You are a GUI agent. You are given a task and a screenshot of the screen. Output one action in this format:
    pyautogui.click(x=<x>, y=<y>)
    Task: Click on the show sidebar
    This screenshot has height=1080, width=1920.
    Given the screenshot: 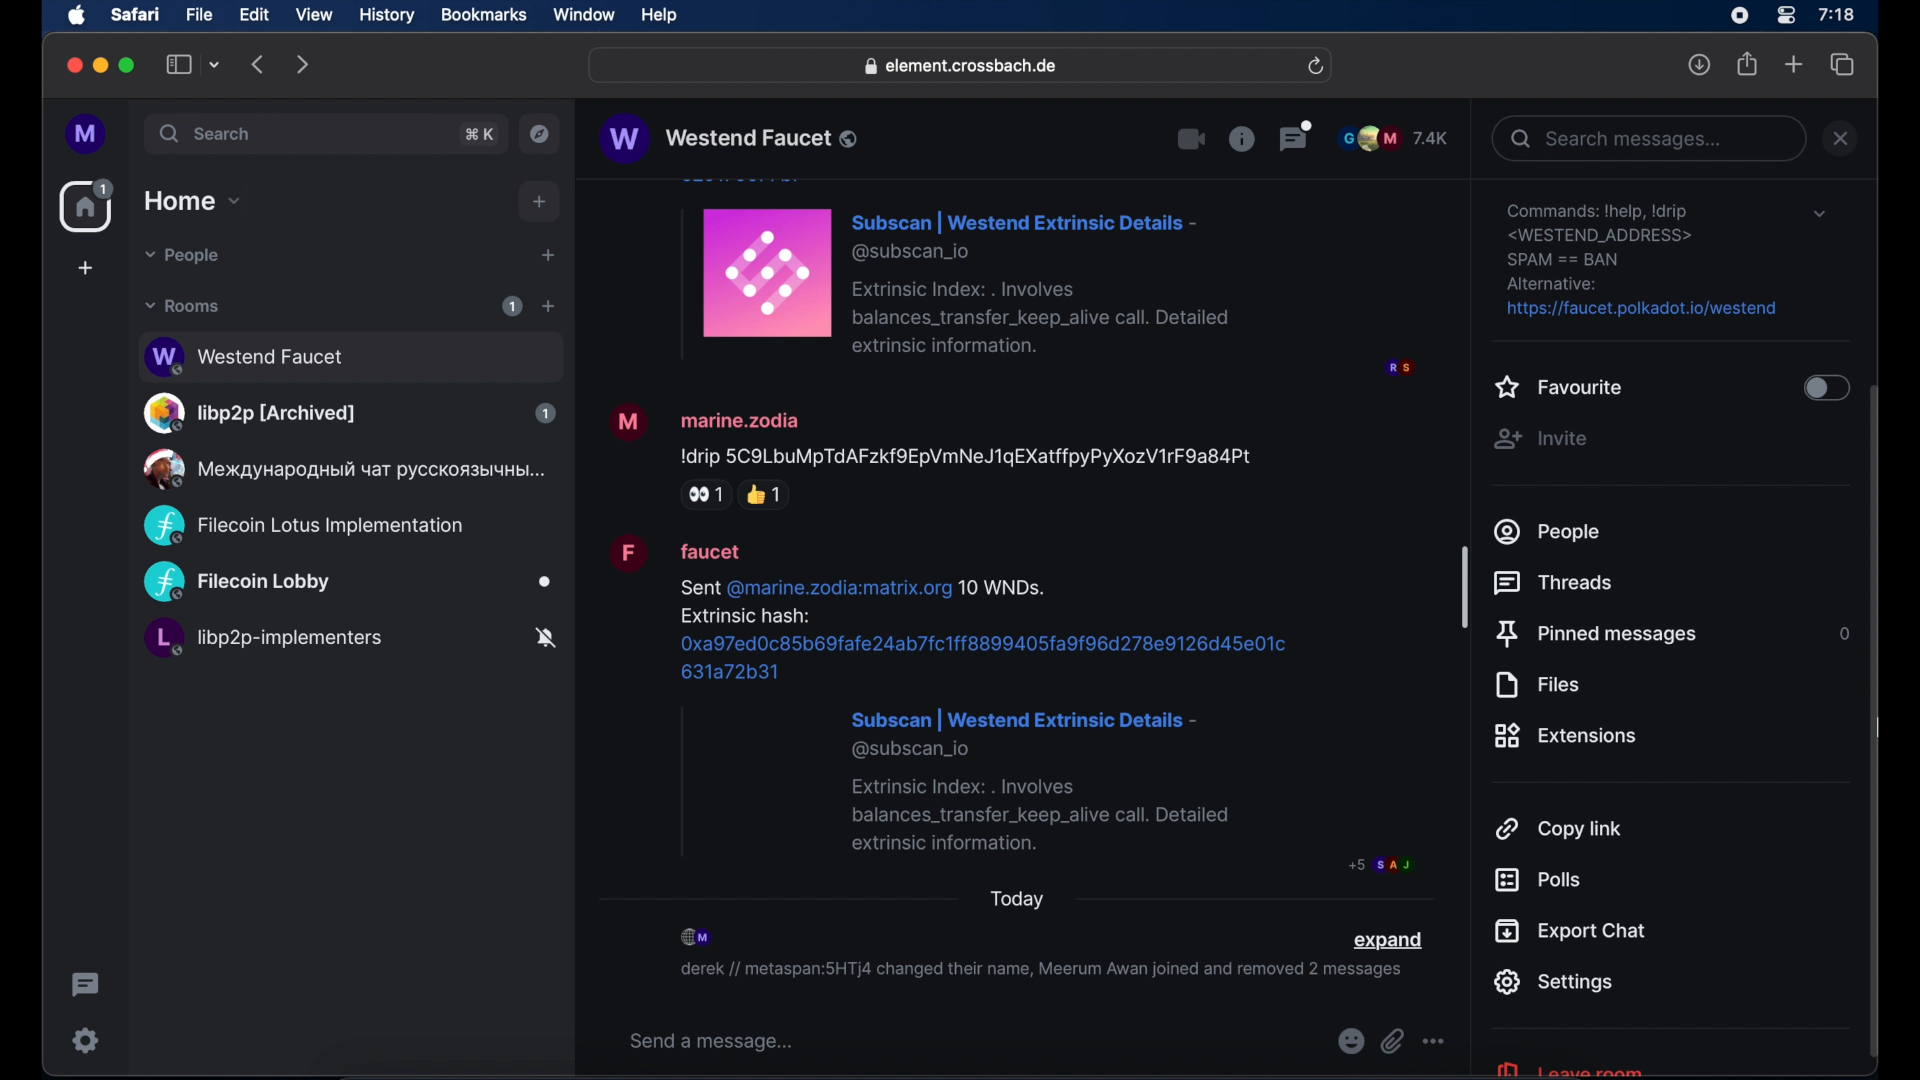 What is the action you would take?
    pyautogui.click(x=179, y=64)
    